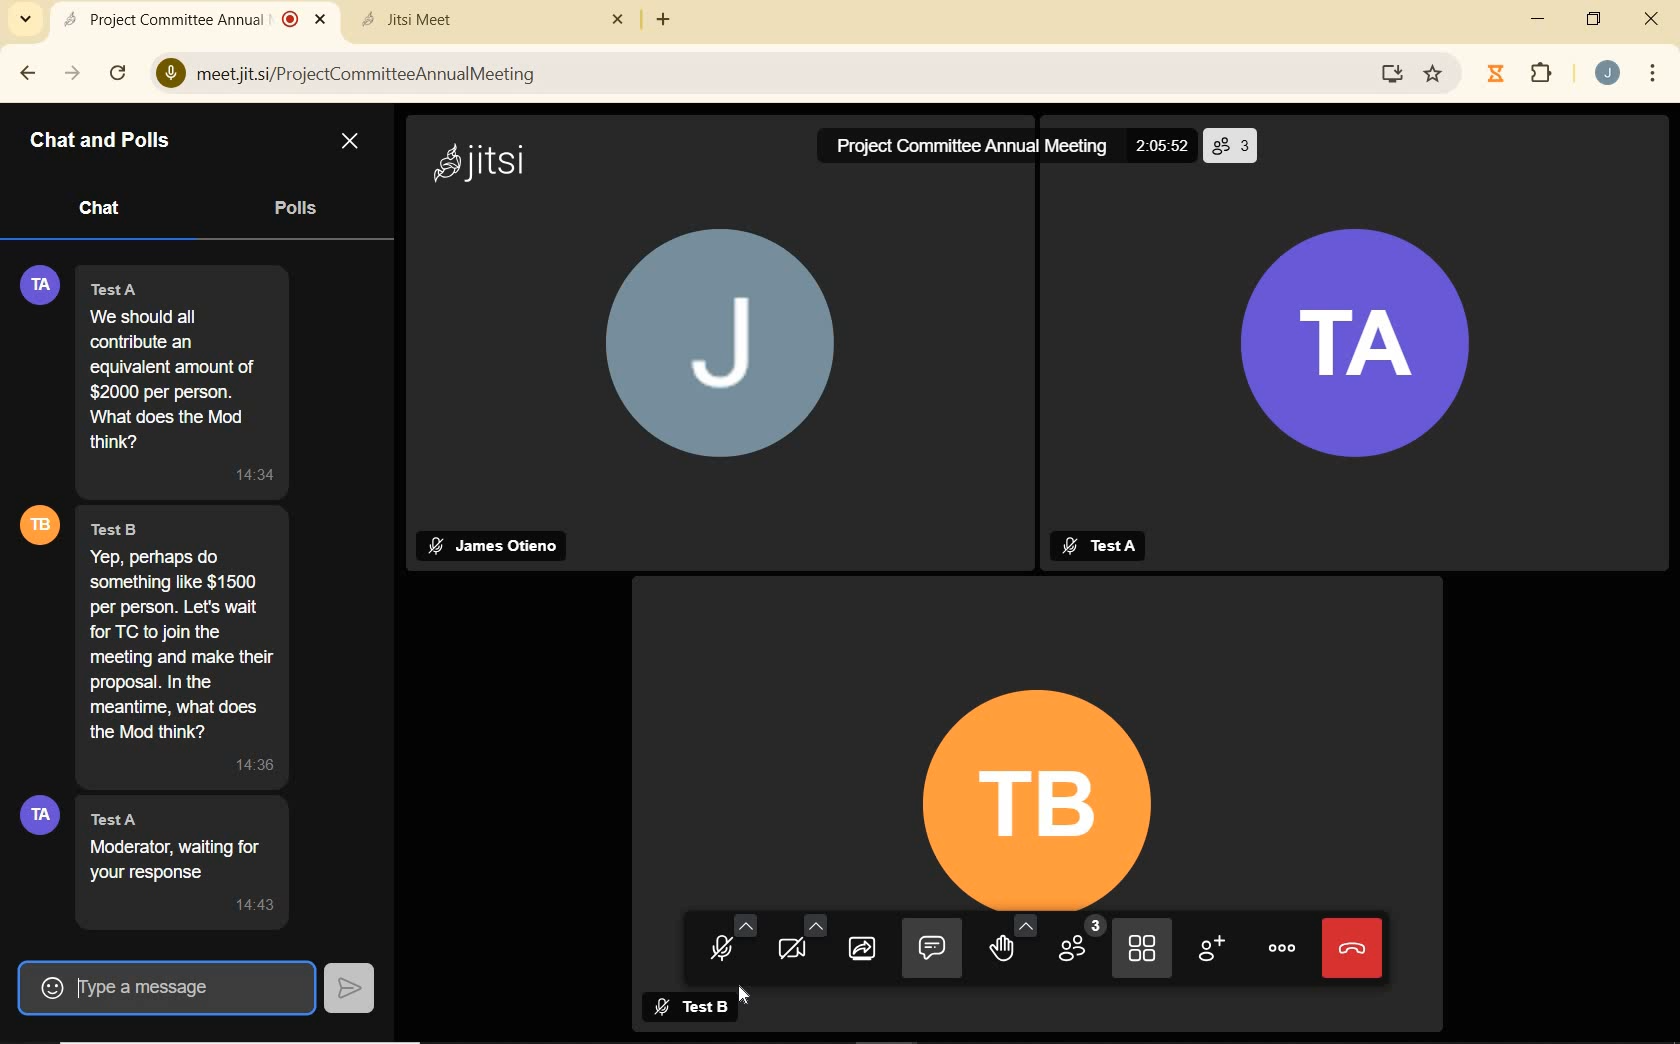 Image resolution: width=1680 pixels, height=1044 pixels. Describe the element at coordinates (178, 19) in the screenshot. I see `current open tab` at that location.